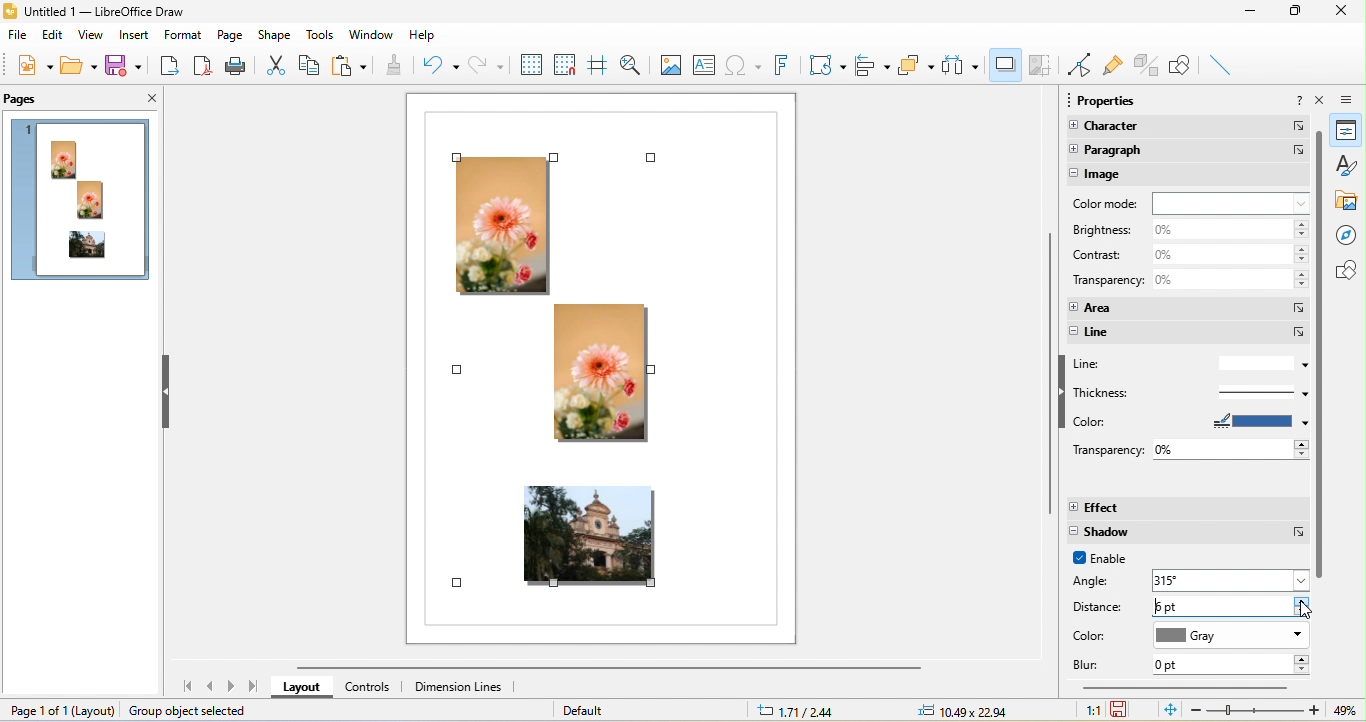 The image size is (1366, 722). What do you see at coordinates (1185, 690) in the screenshot?
I see `horizontal scroll bar` at bounding box center [1185, 690].